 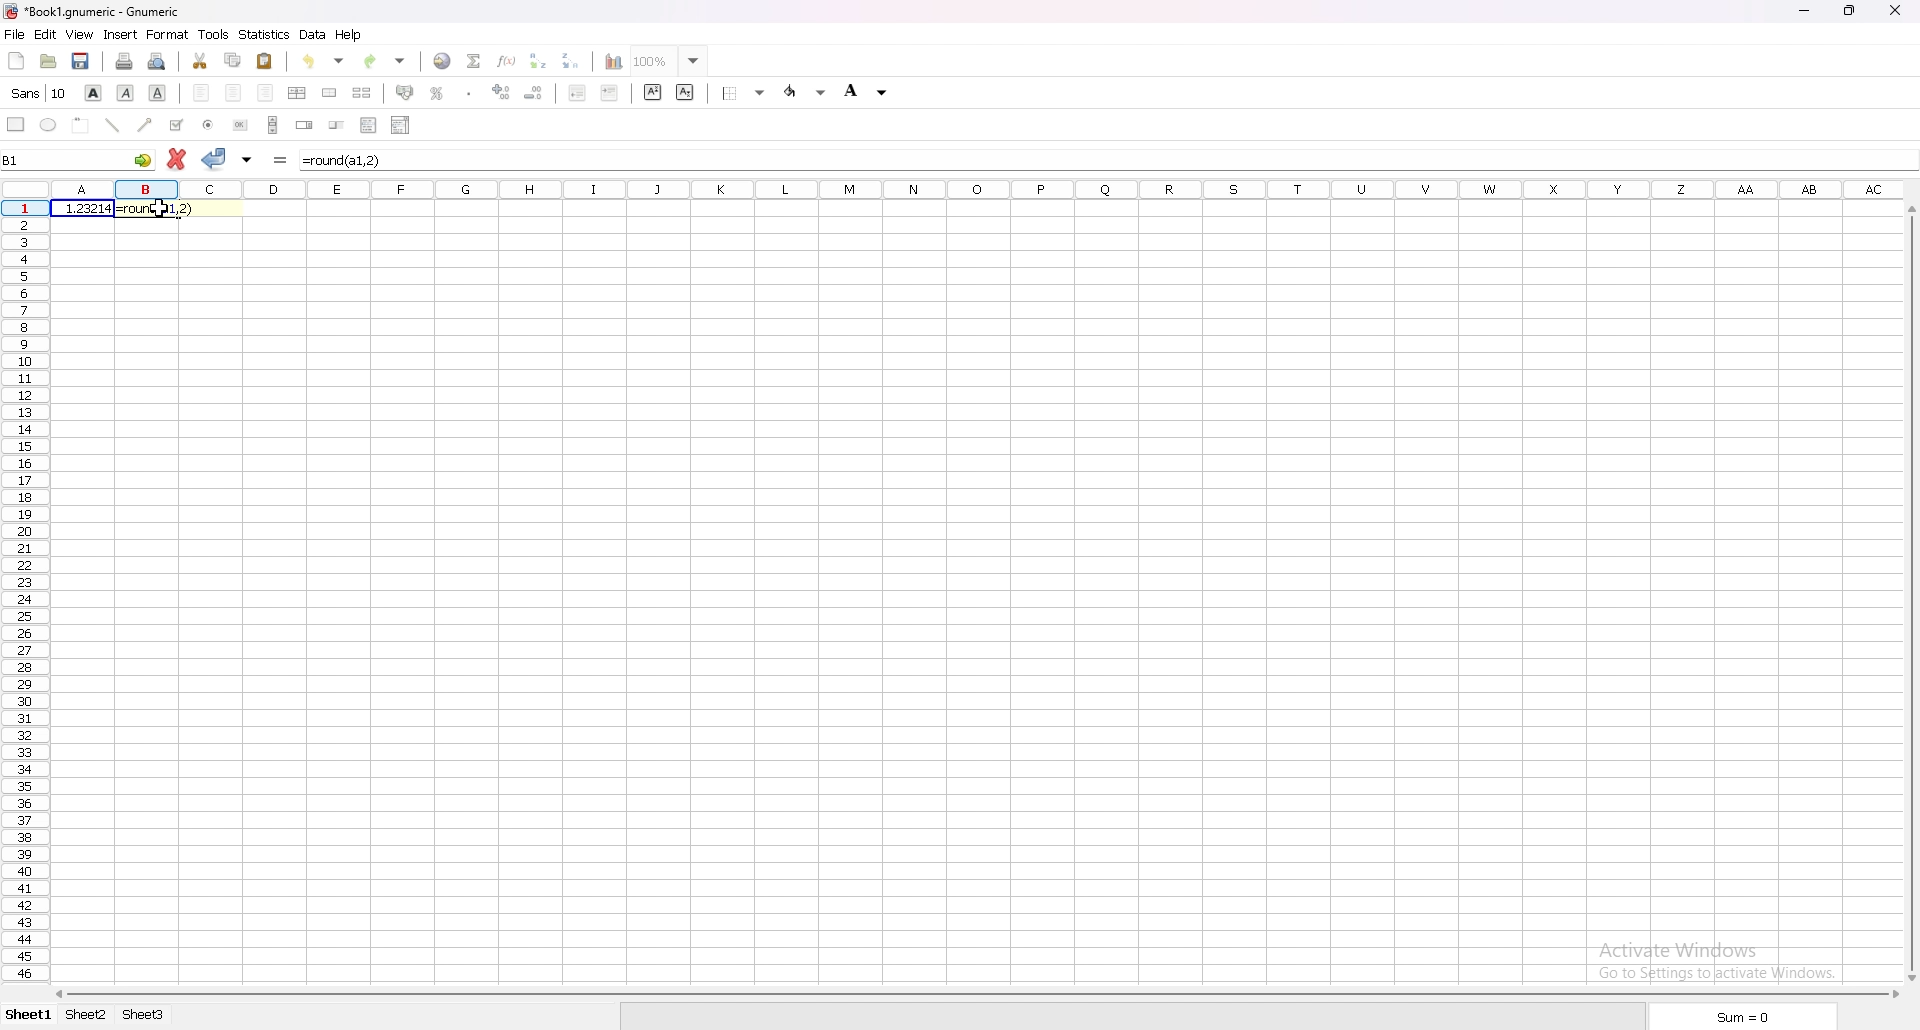 I want to click on hyperlink, so click(x=443, y=61).